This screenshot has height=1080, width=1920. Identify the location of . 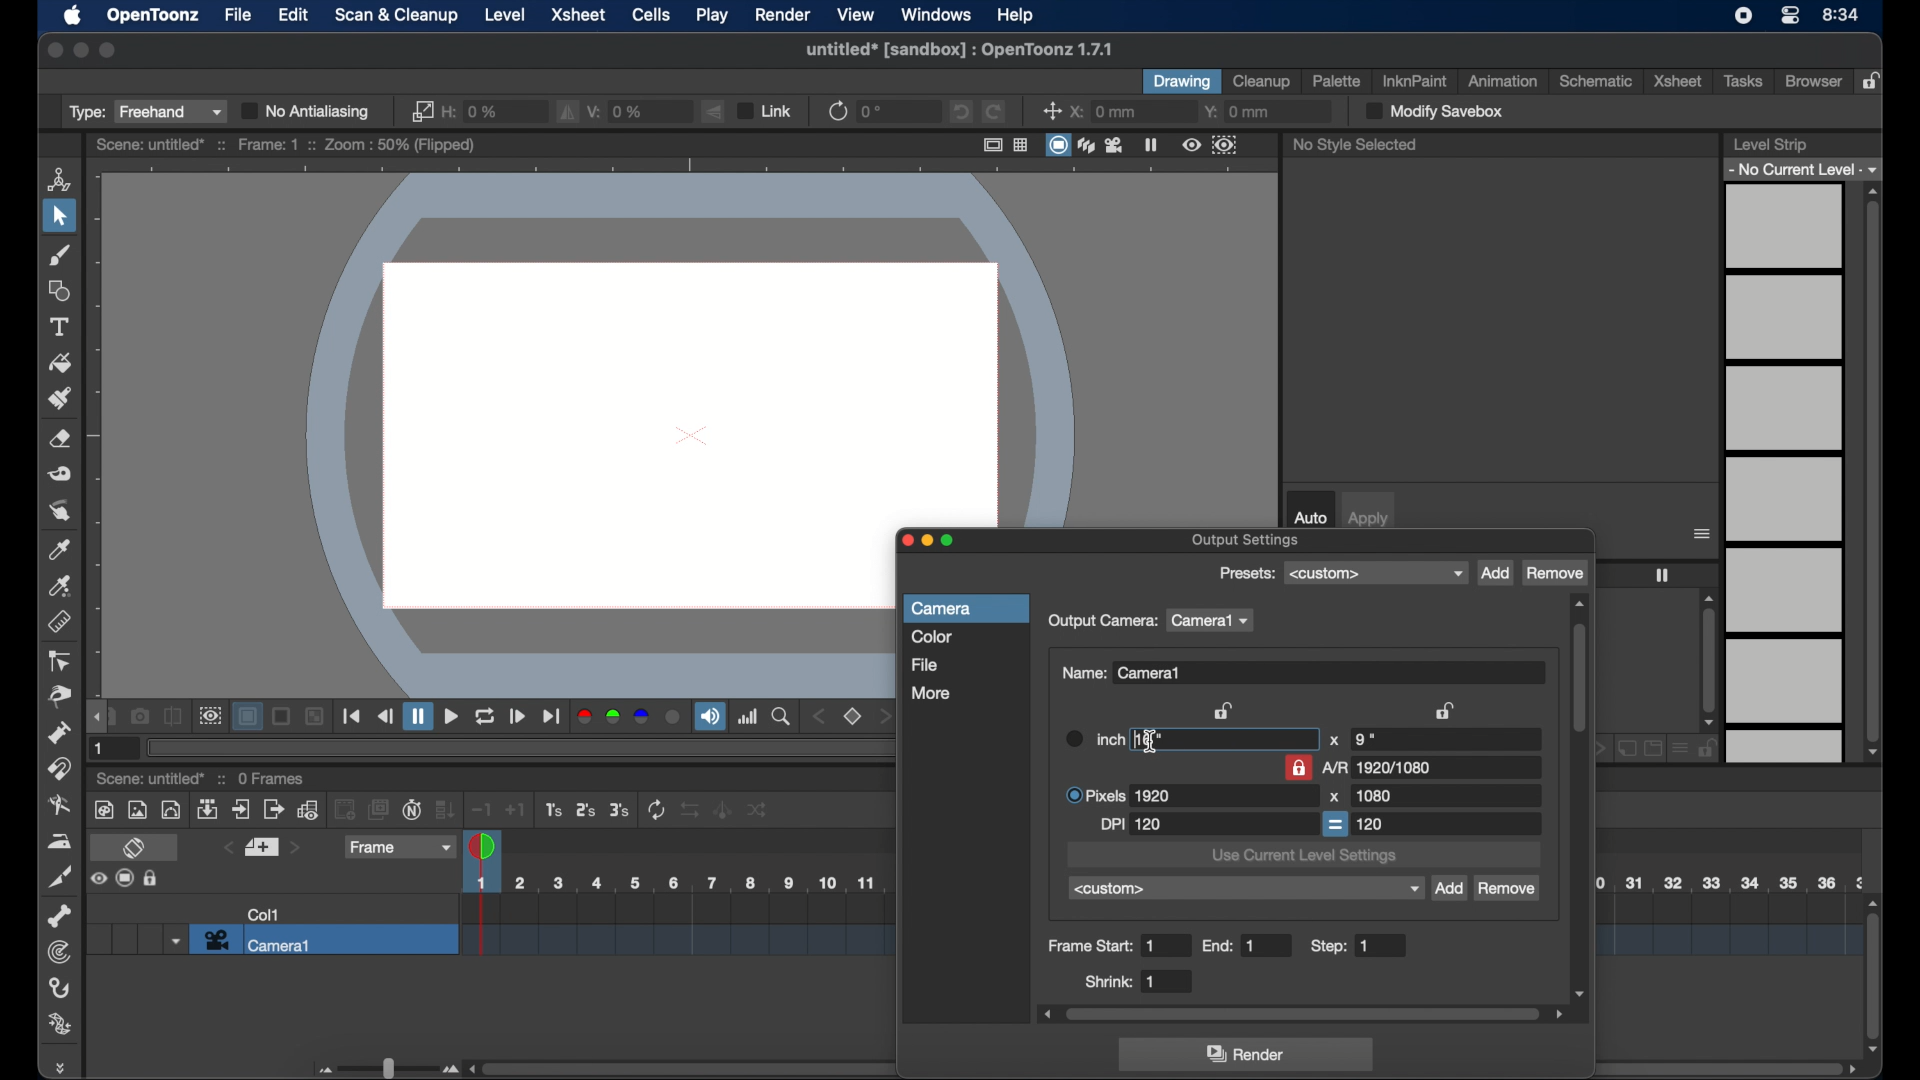
(1447, 711).